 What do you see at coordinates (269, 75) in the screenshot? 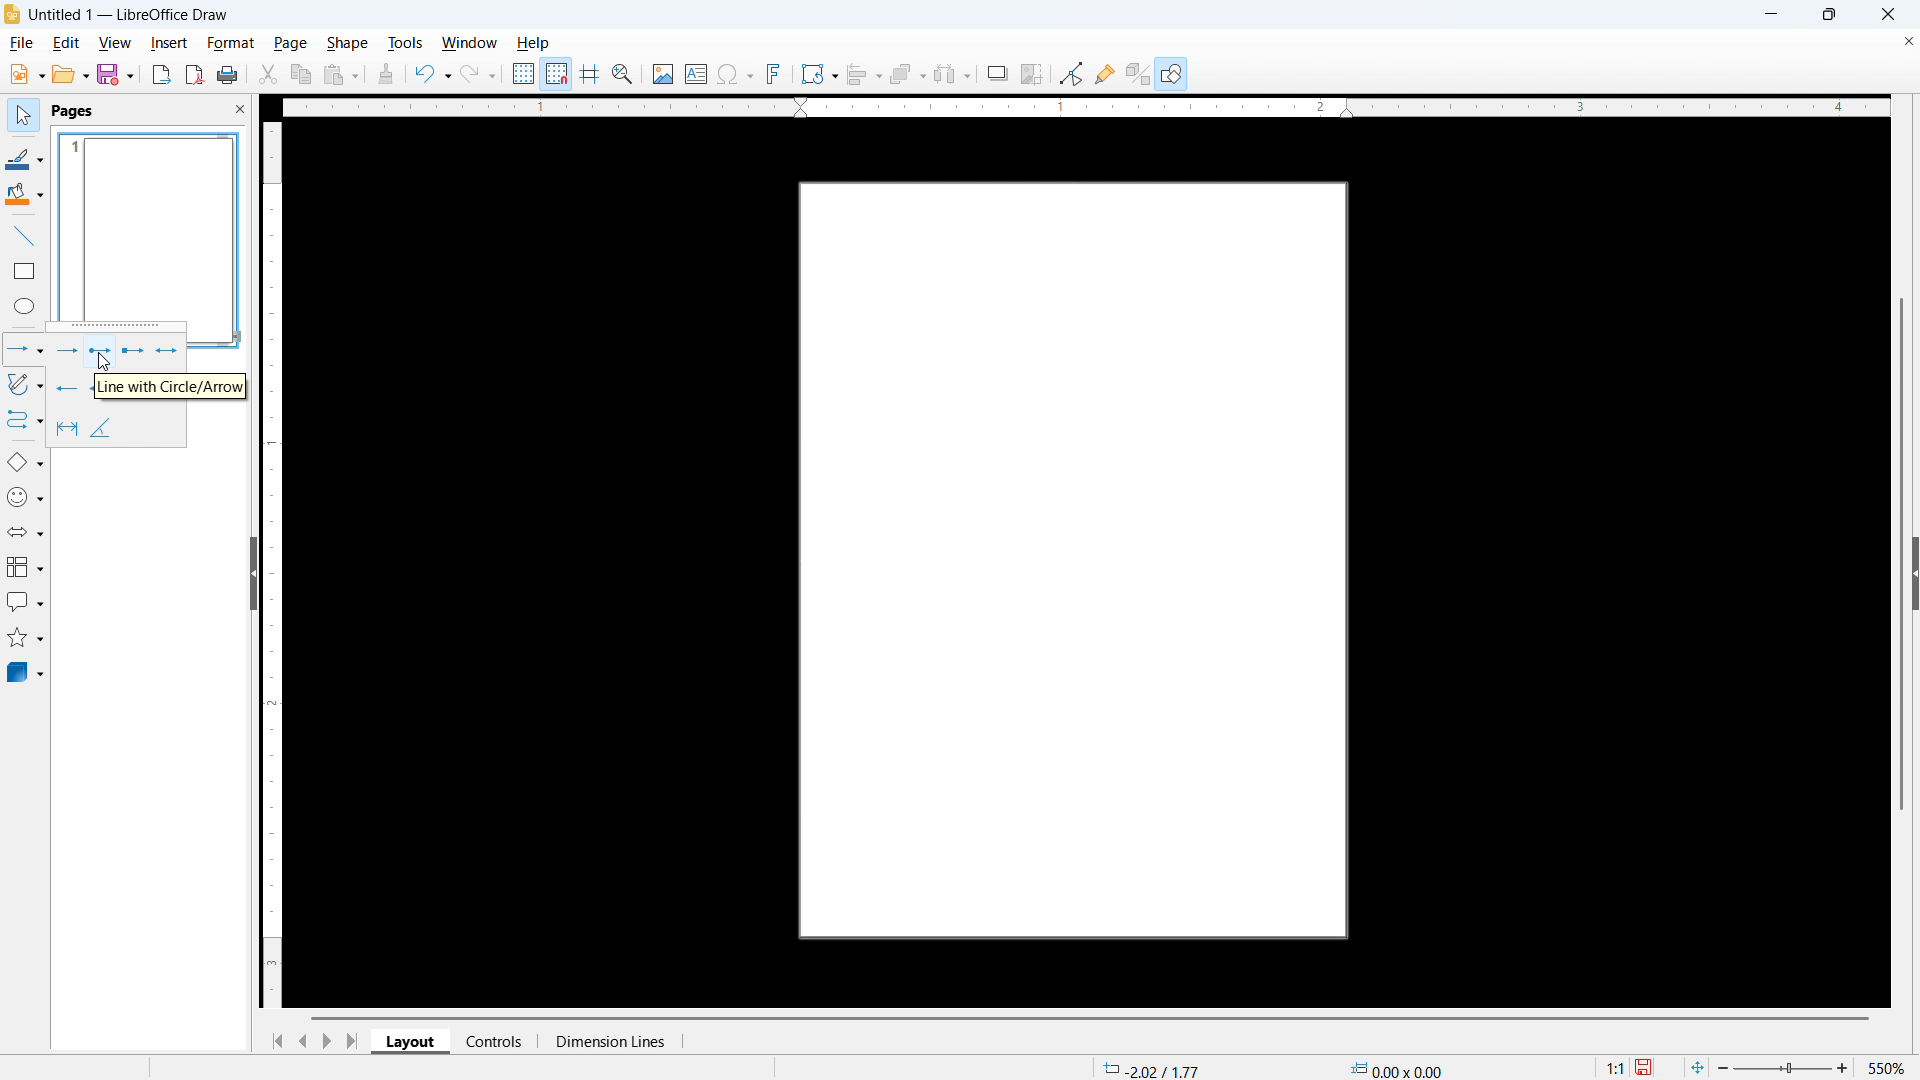
I see `Cut  ` at bounding box center [269, 75].